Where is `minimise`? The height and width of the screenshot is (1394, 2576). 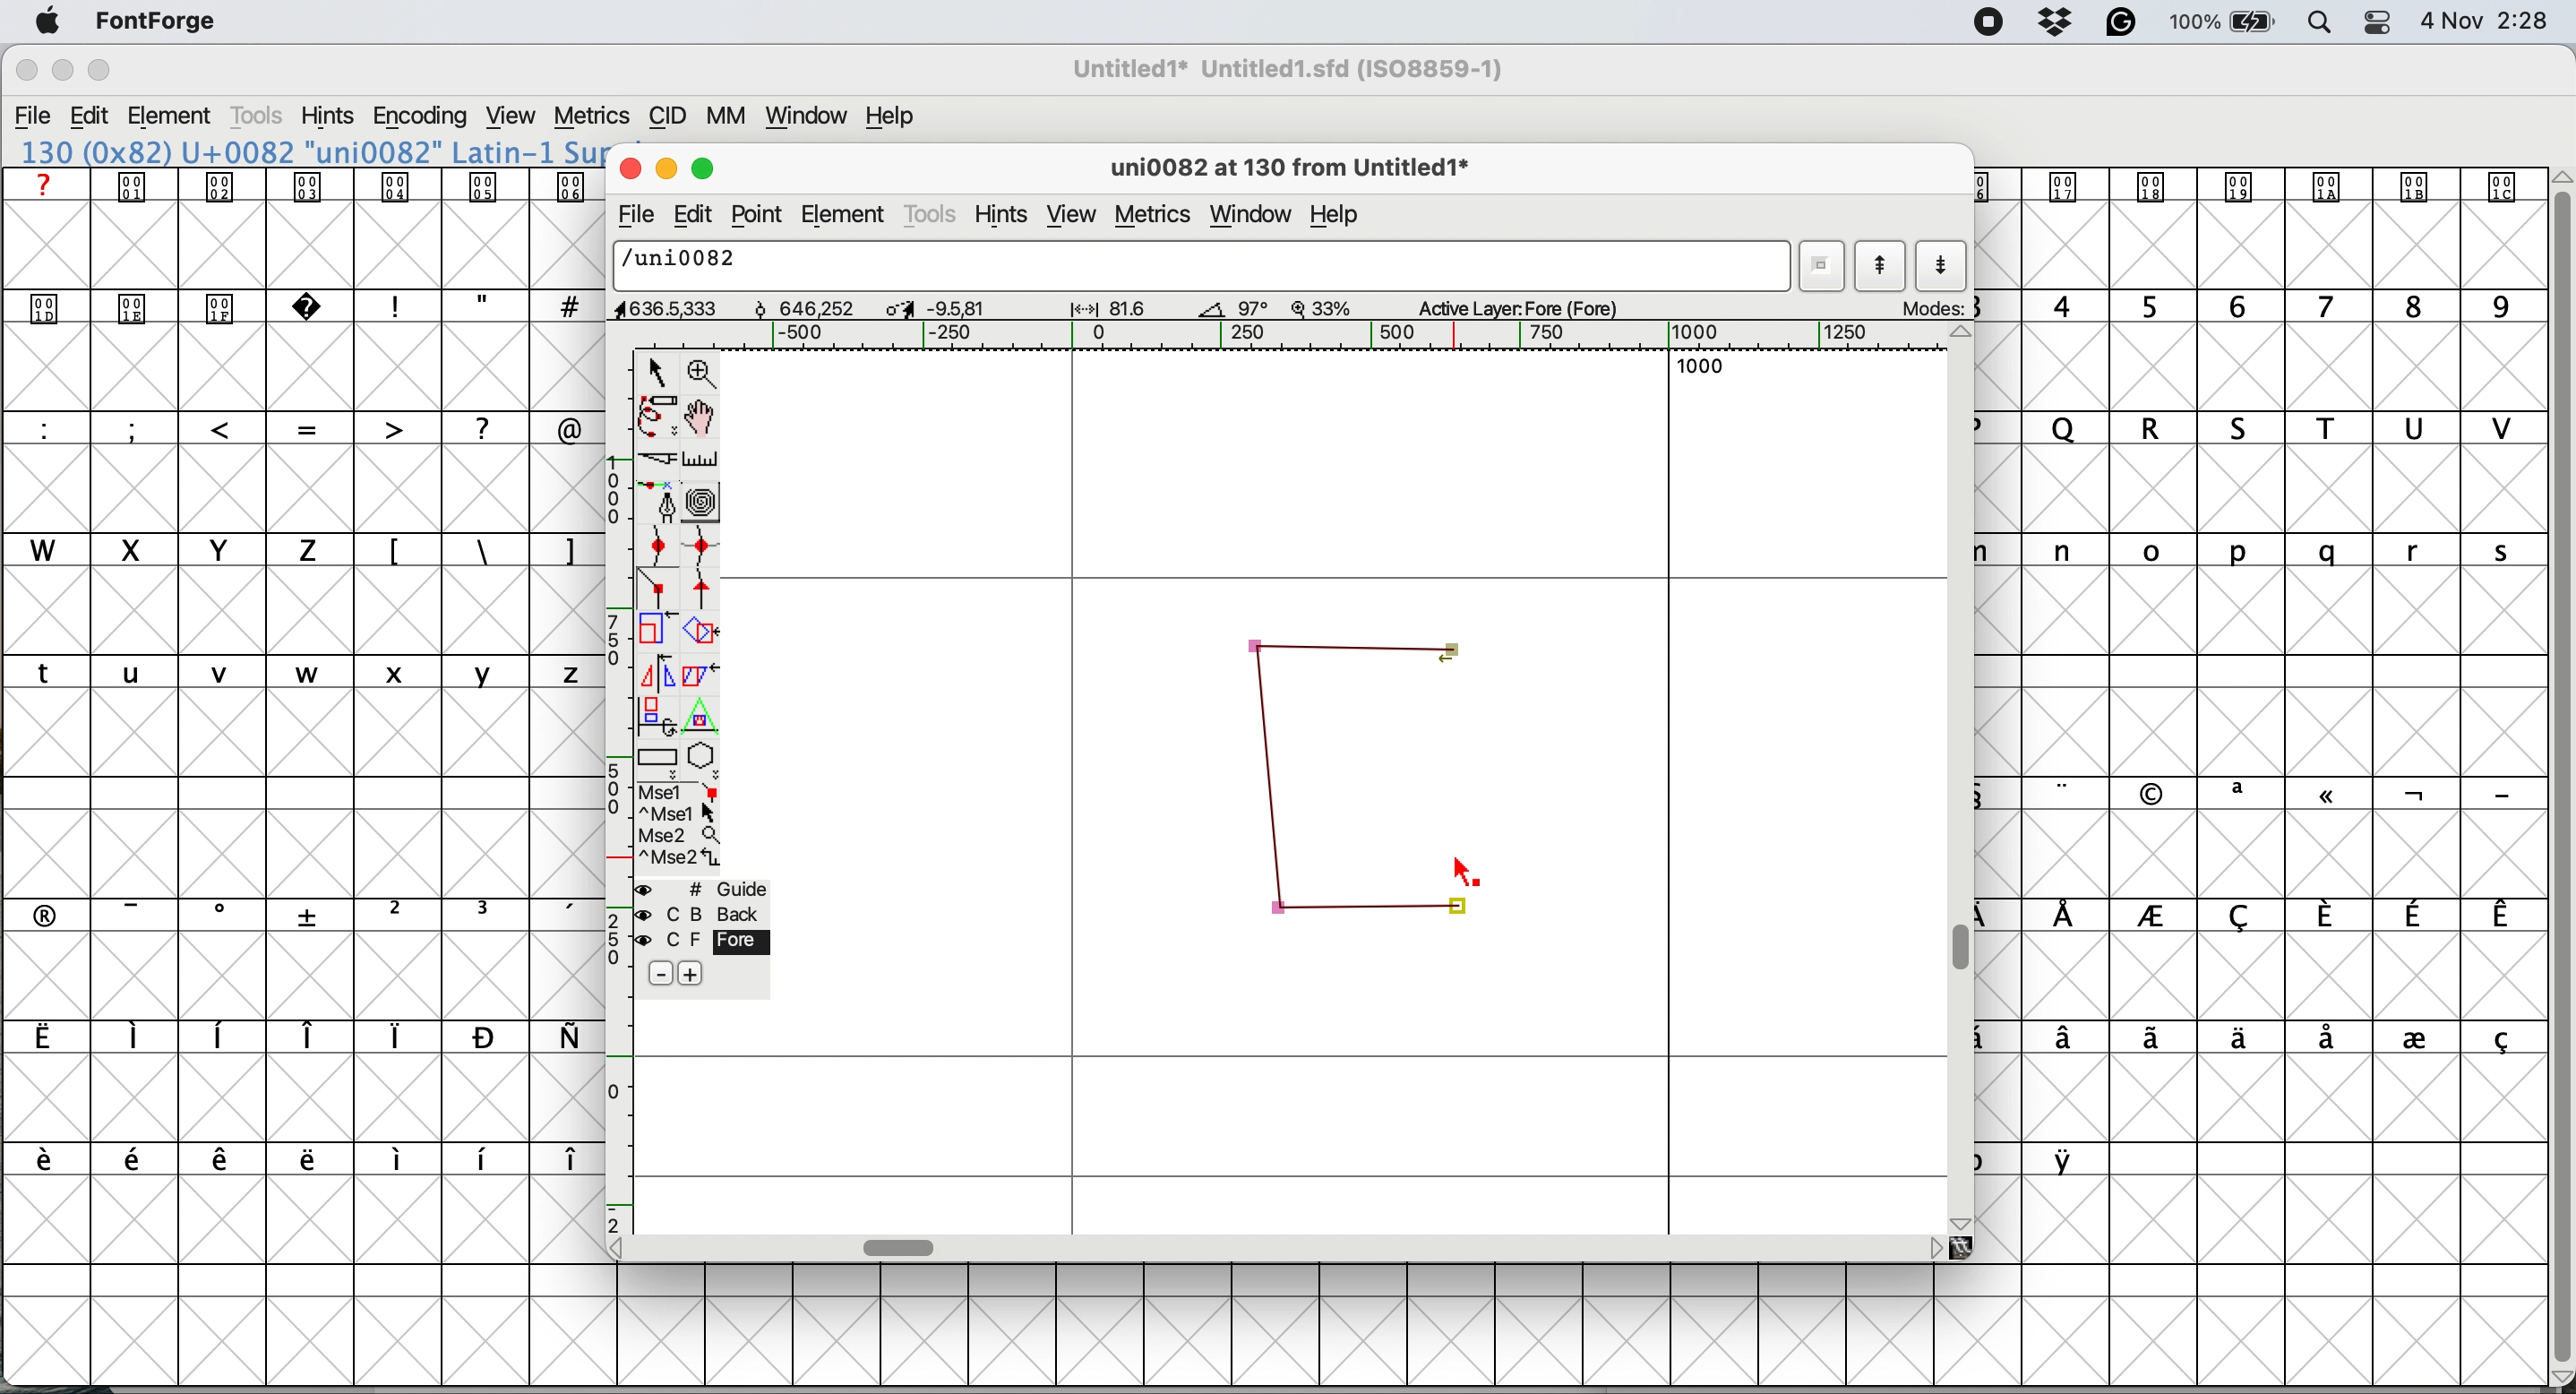 minimise is located at coordinates (61, 71).